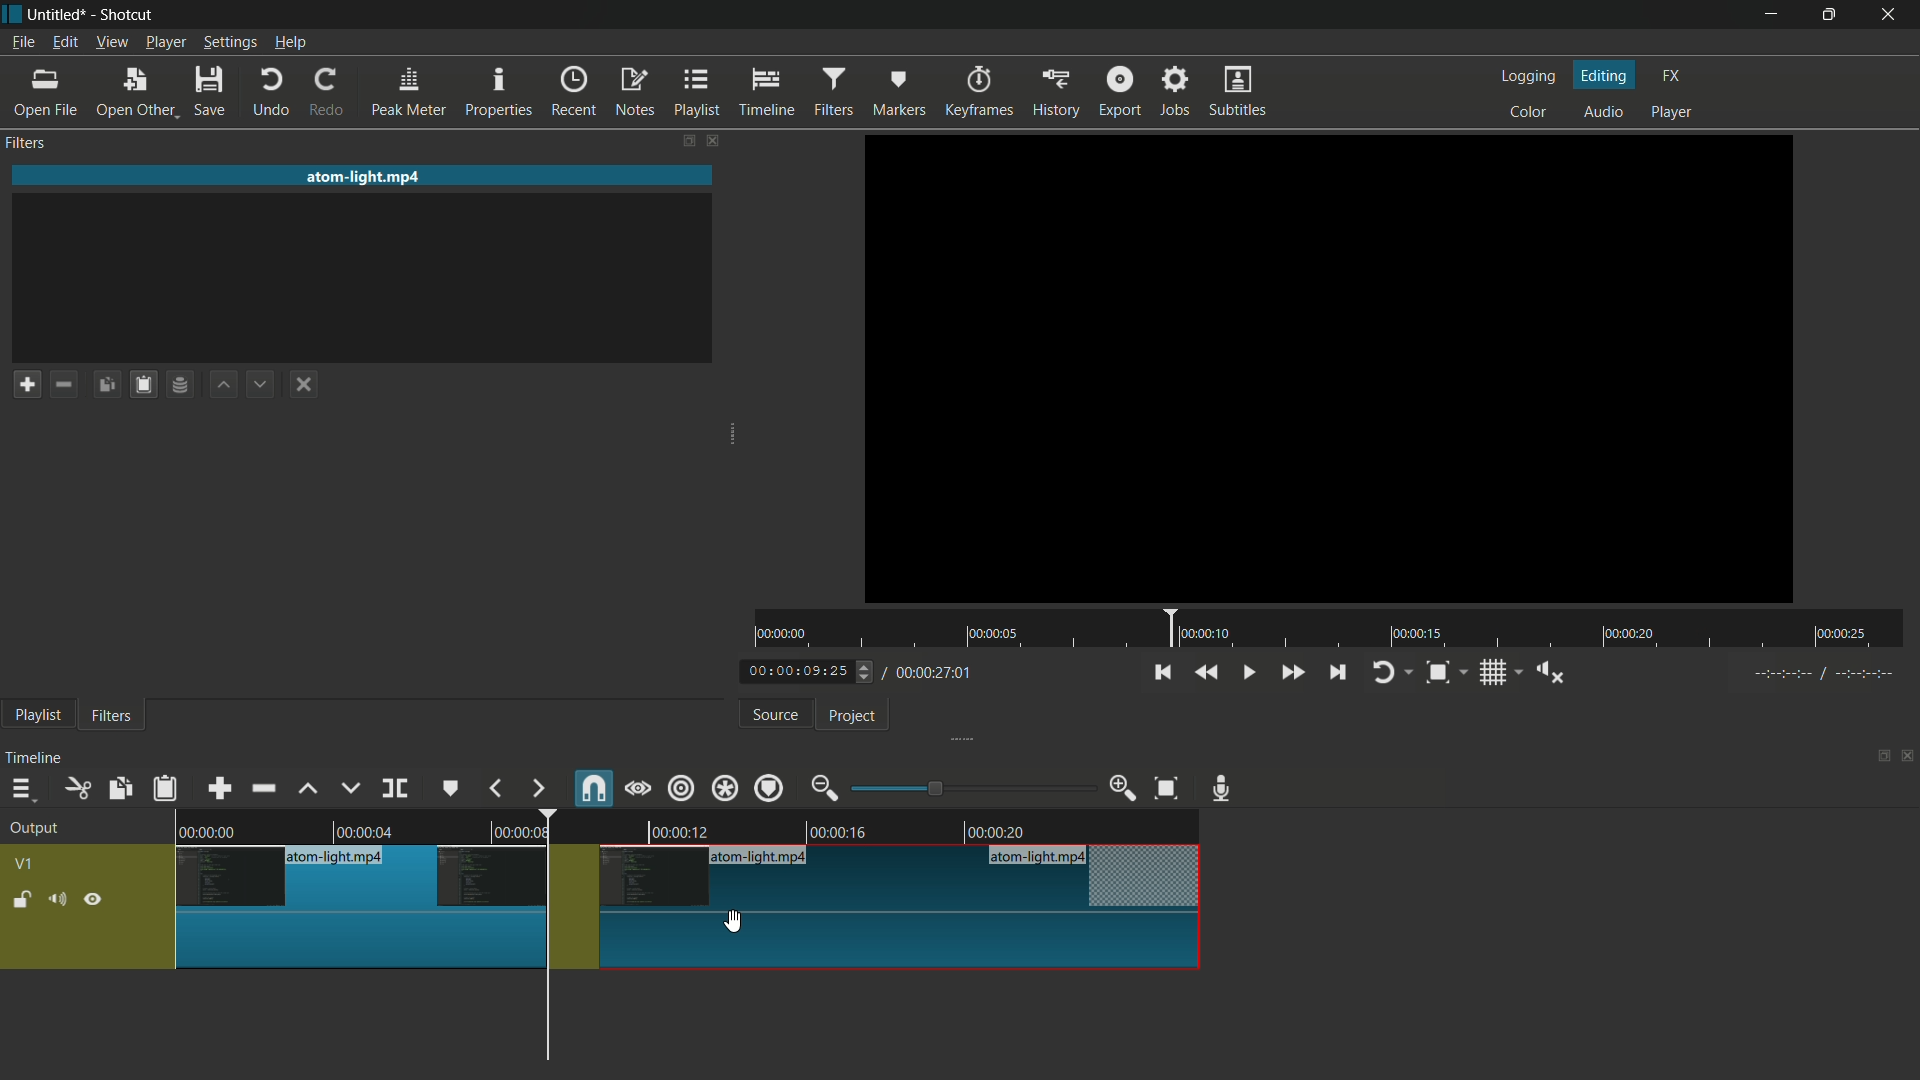 This screenshot has height=1080, width=1920. I want to click on skip to the previous point, so click(1162, 673).